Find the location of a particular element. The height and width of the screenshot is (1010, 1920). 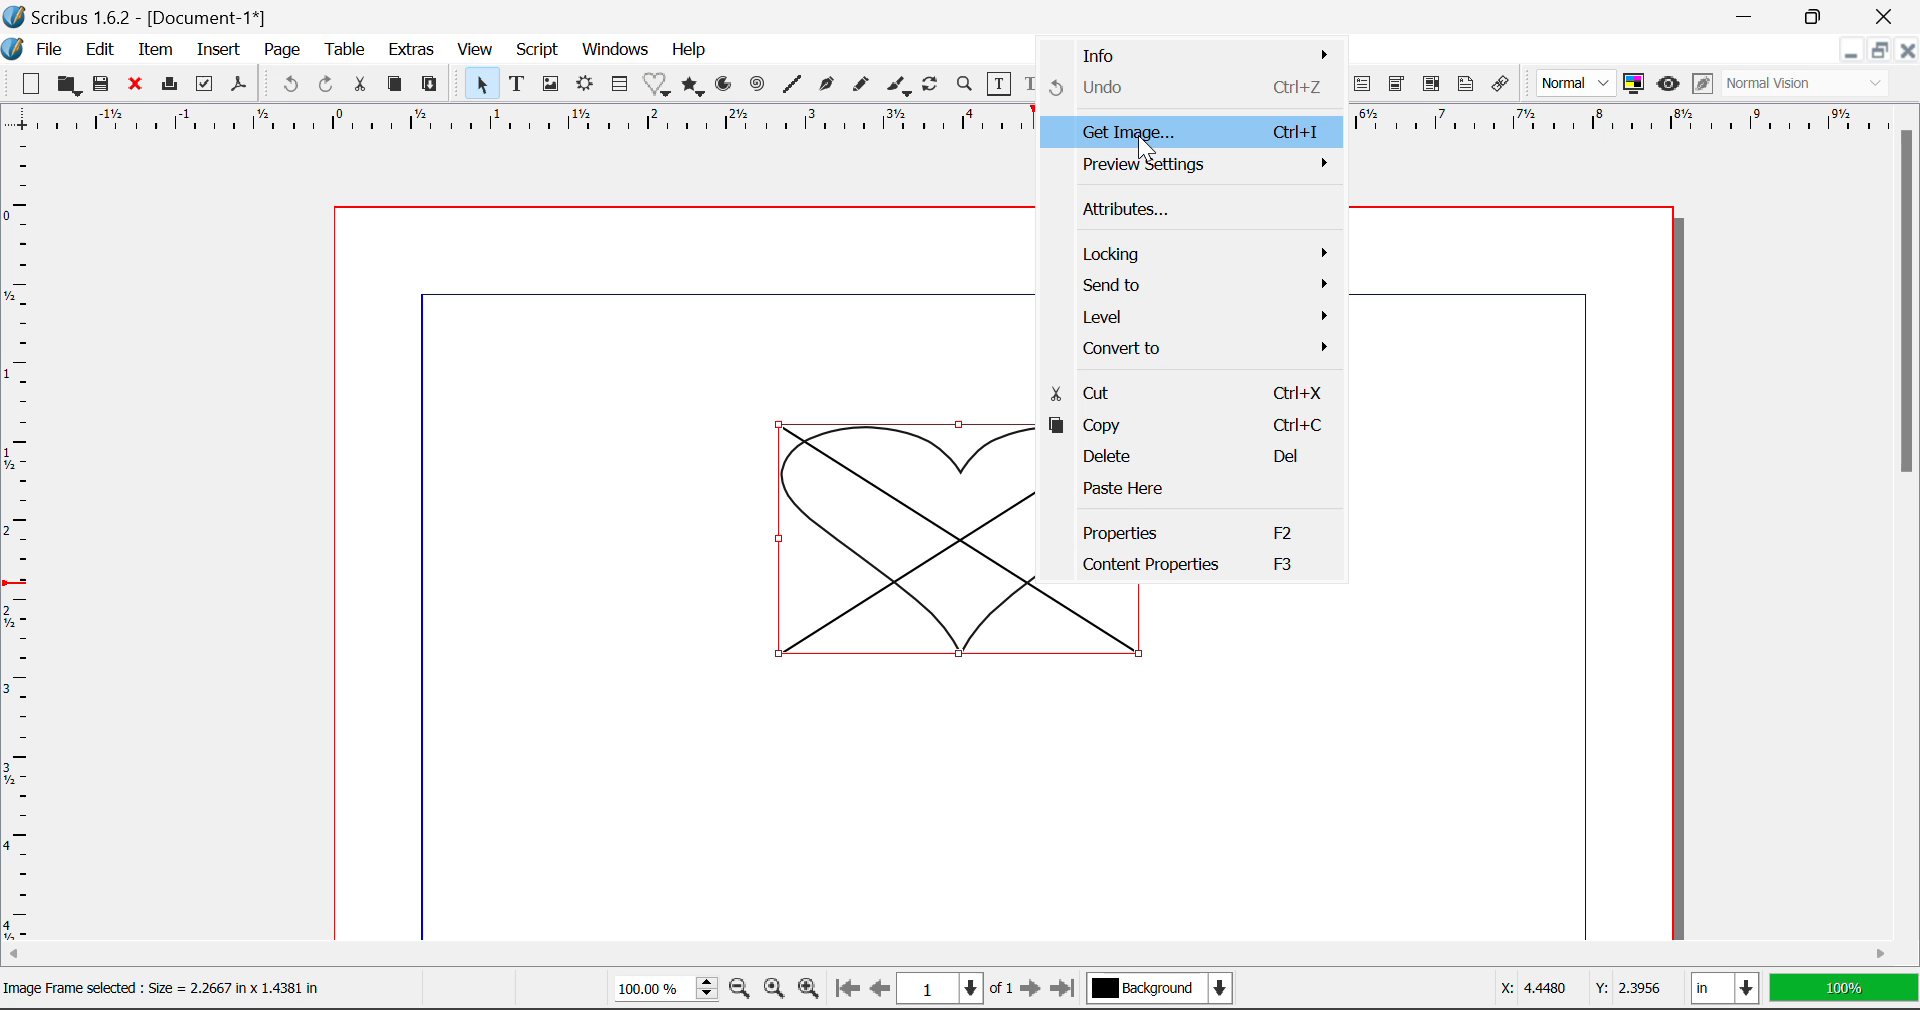

Info is located at coordinates (1196, 56).